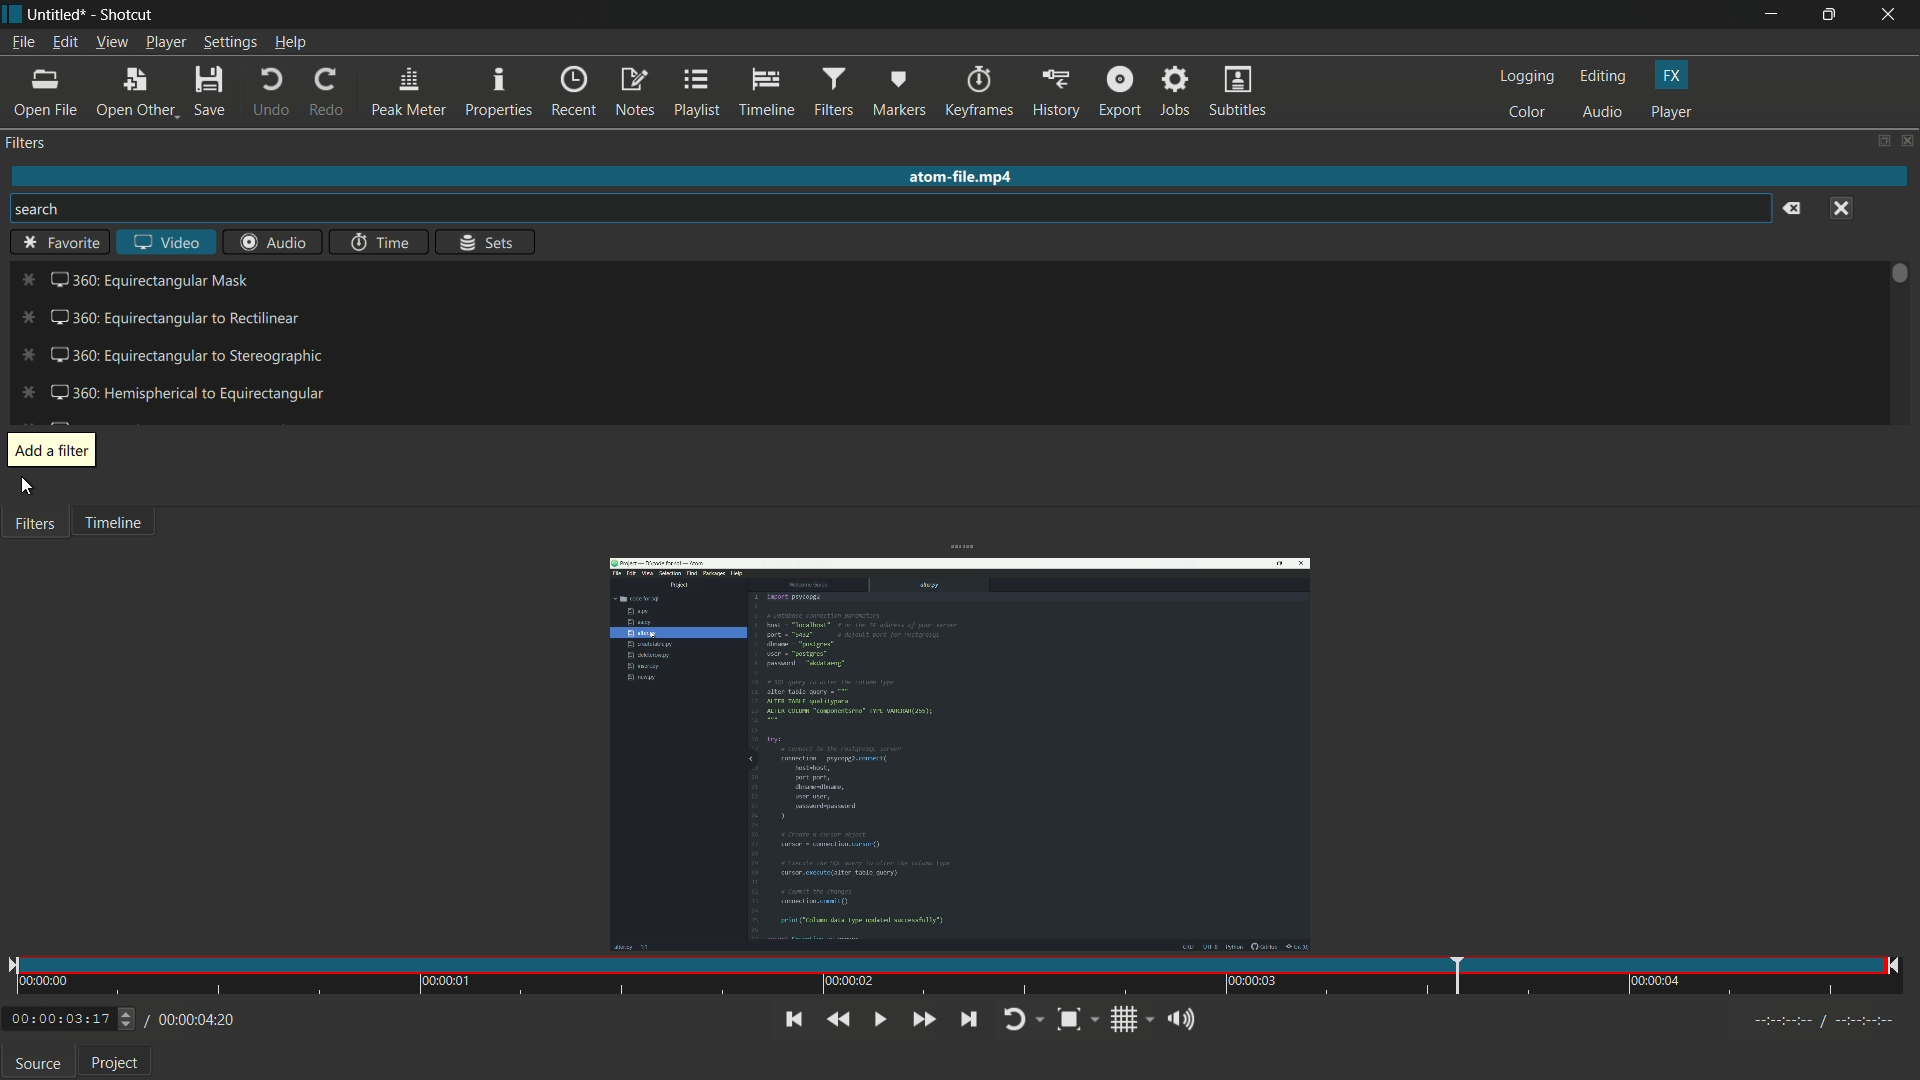 The width and height of the screenshot is (1920, 1080). Describe the element at coordinates (764, 93) in the screenshot. I see `timeline` at that location.